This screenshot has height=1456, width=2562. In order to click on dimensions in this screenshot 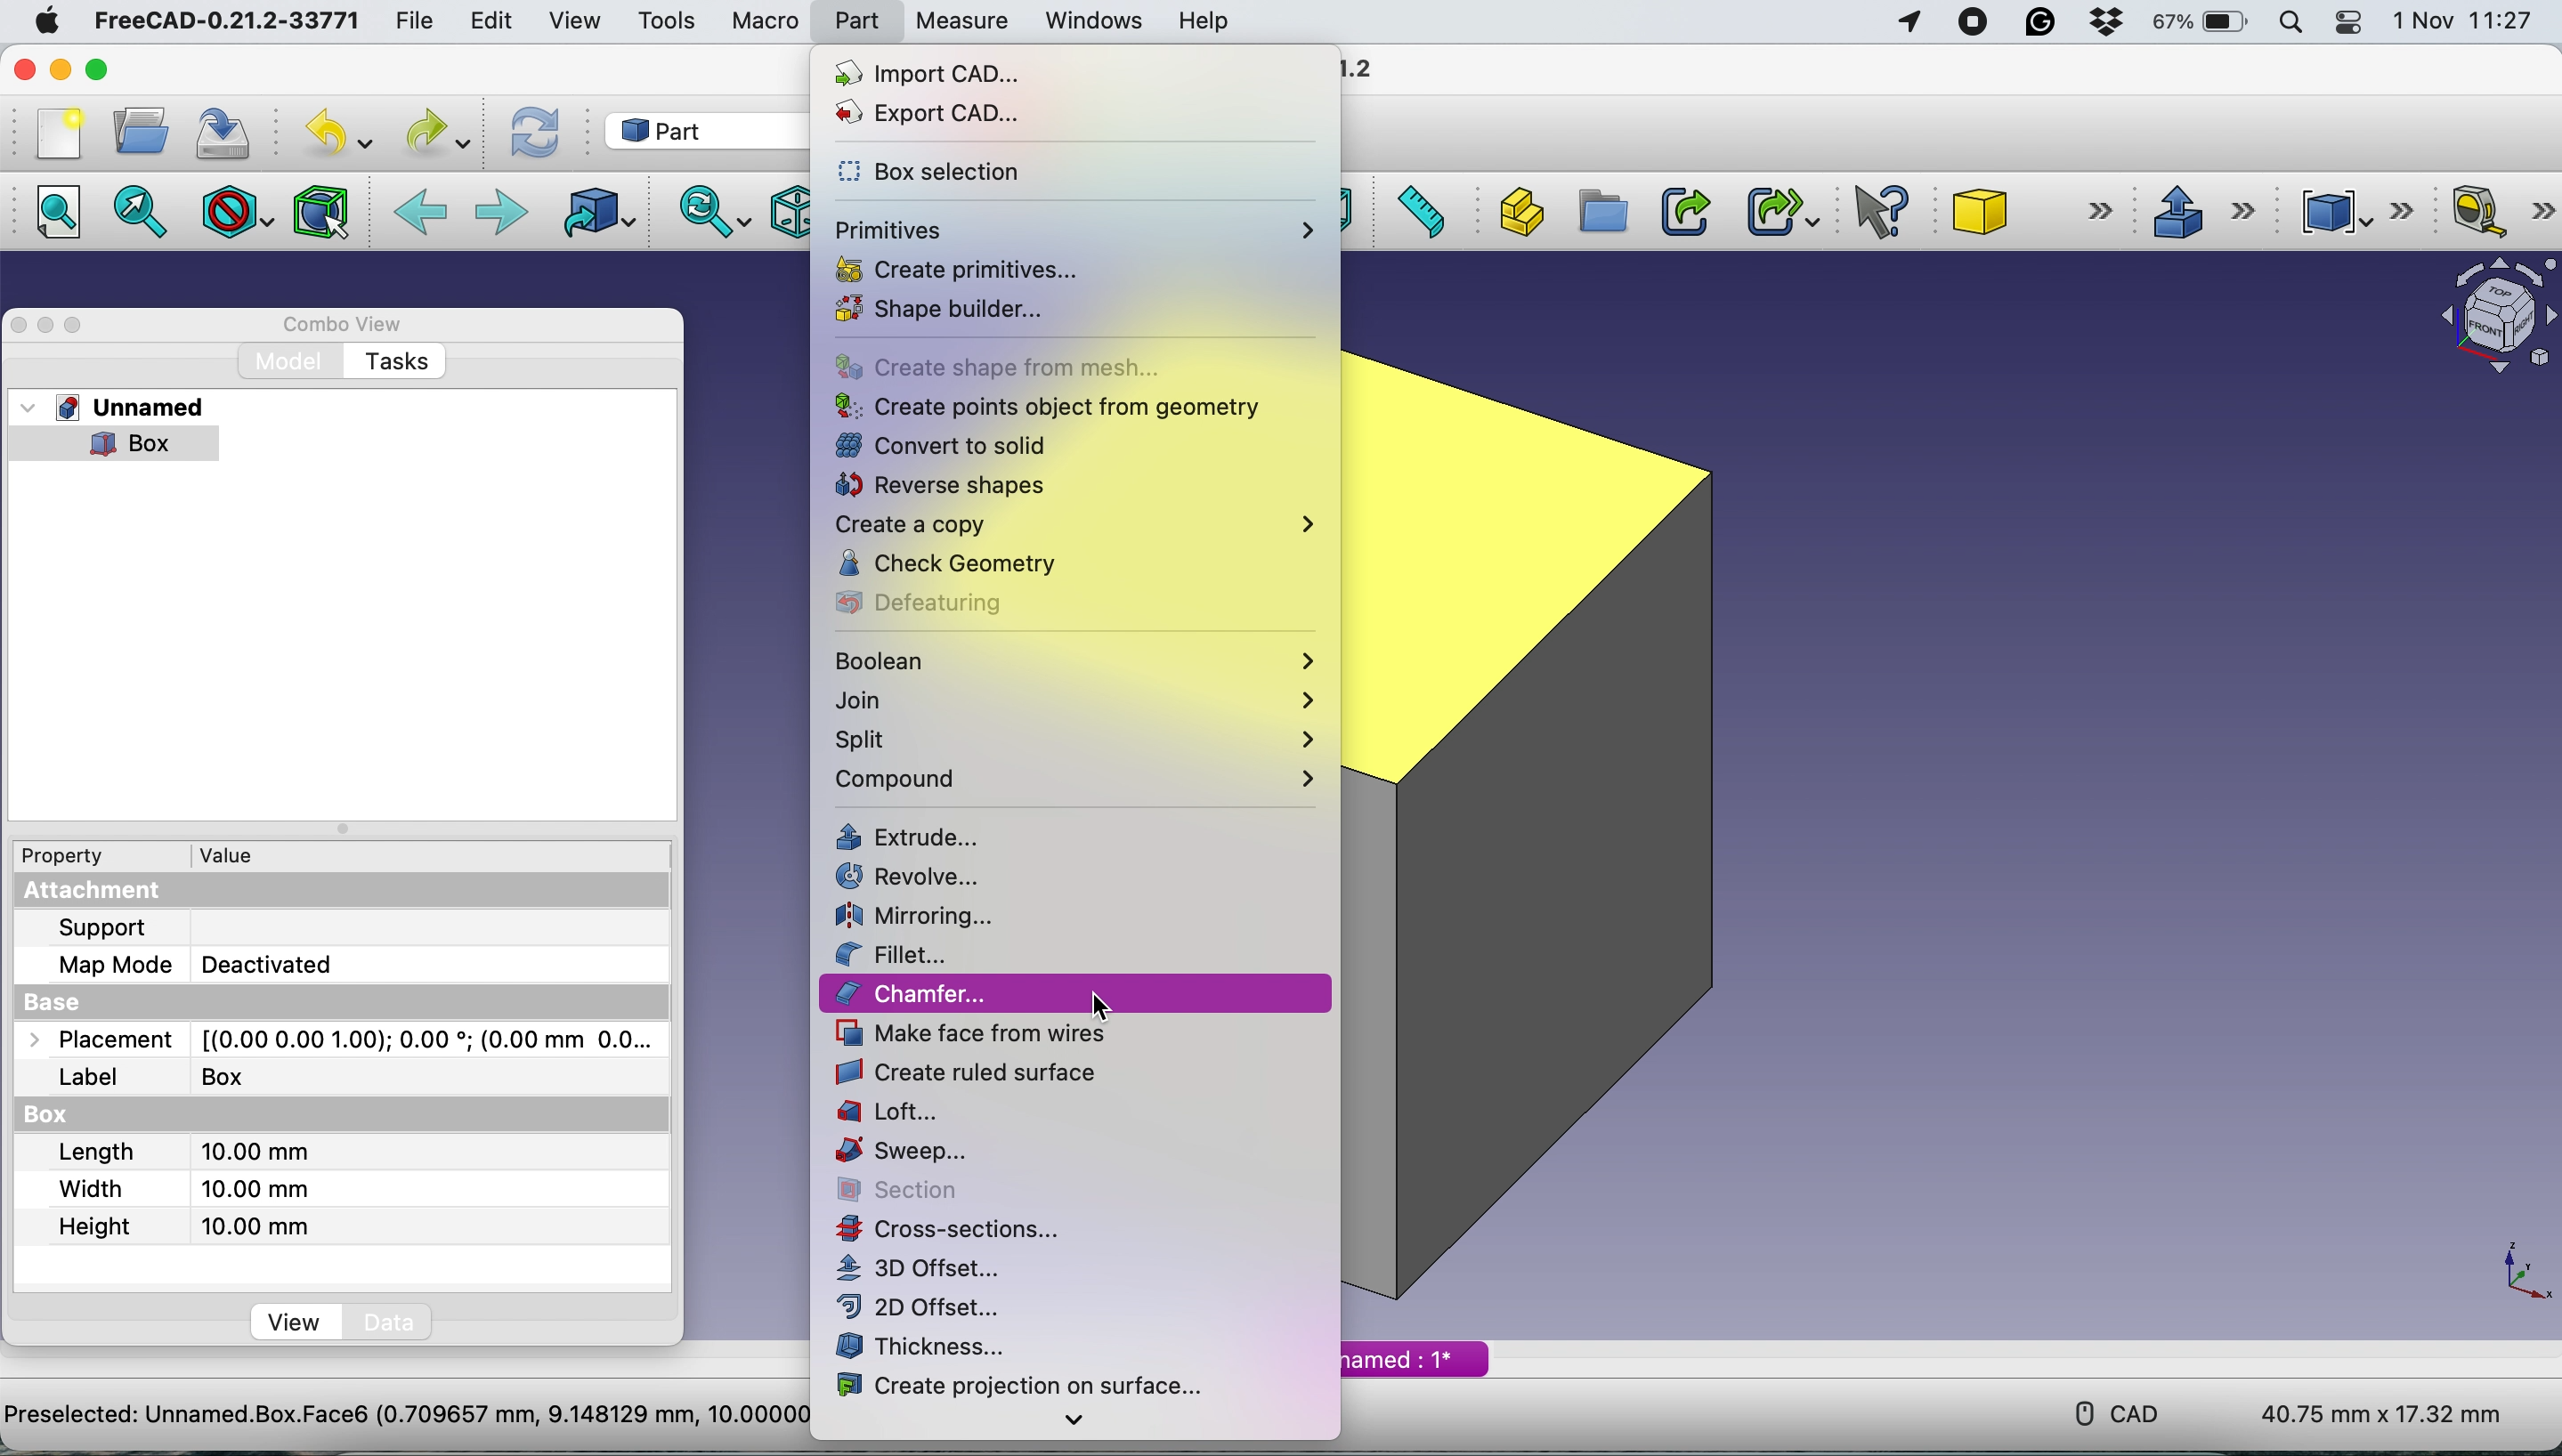, I will do `click(2377, 1418)`.